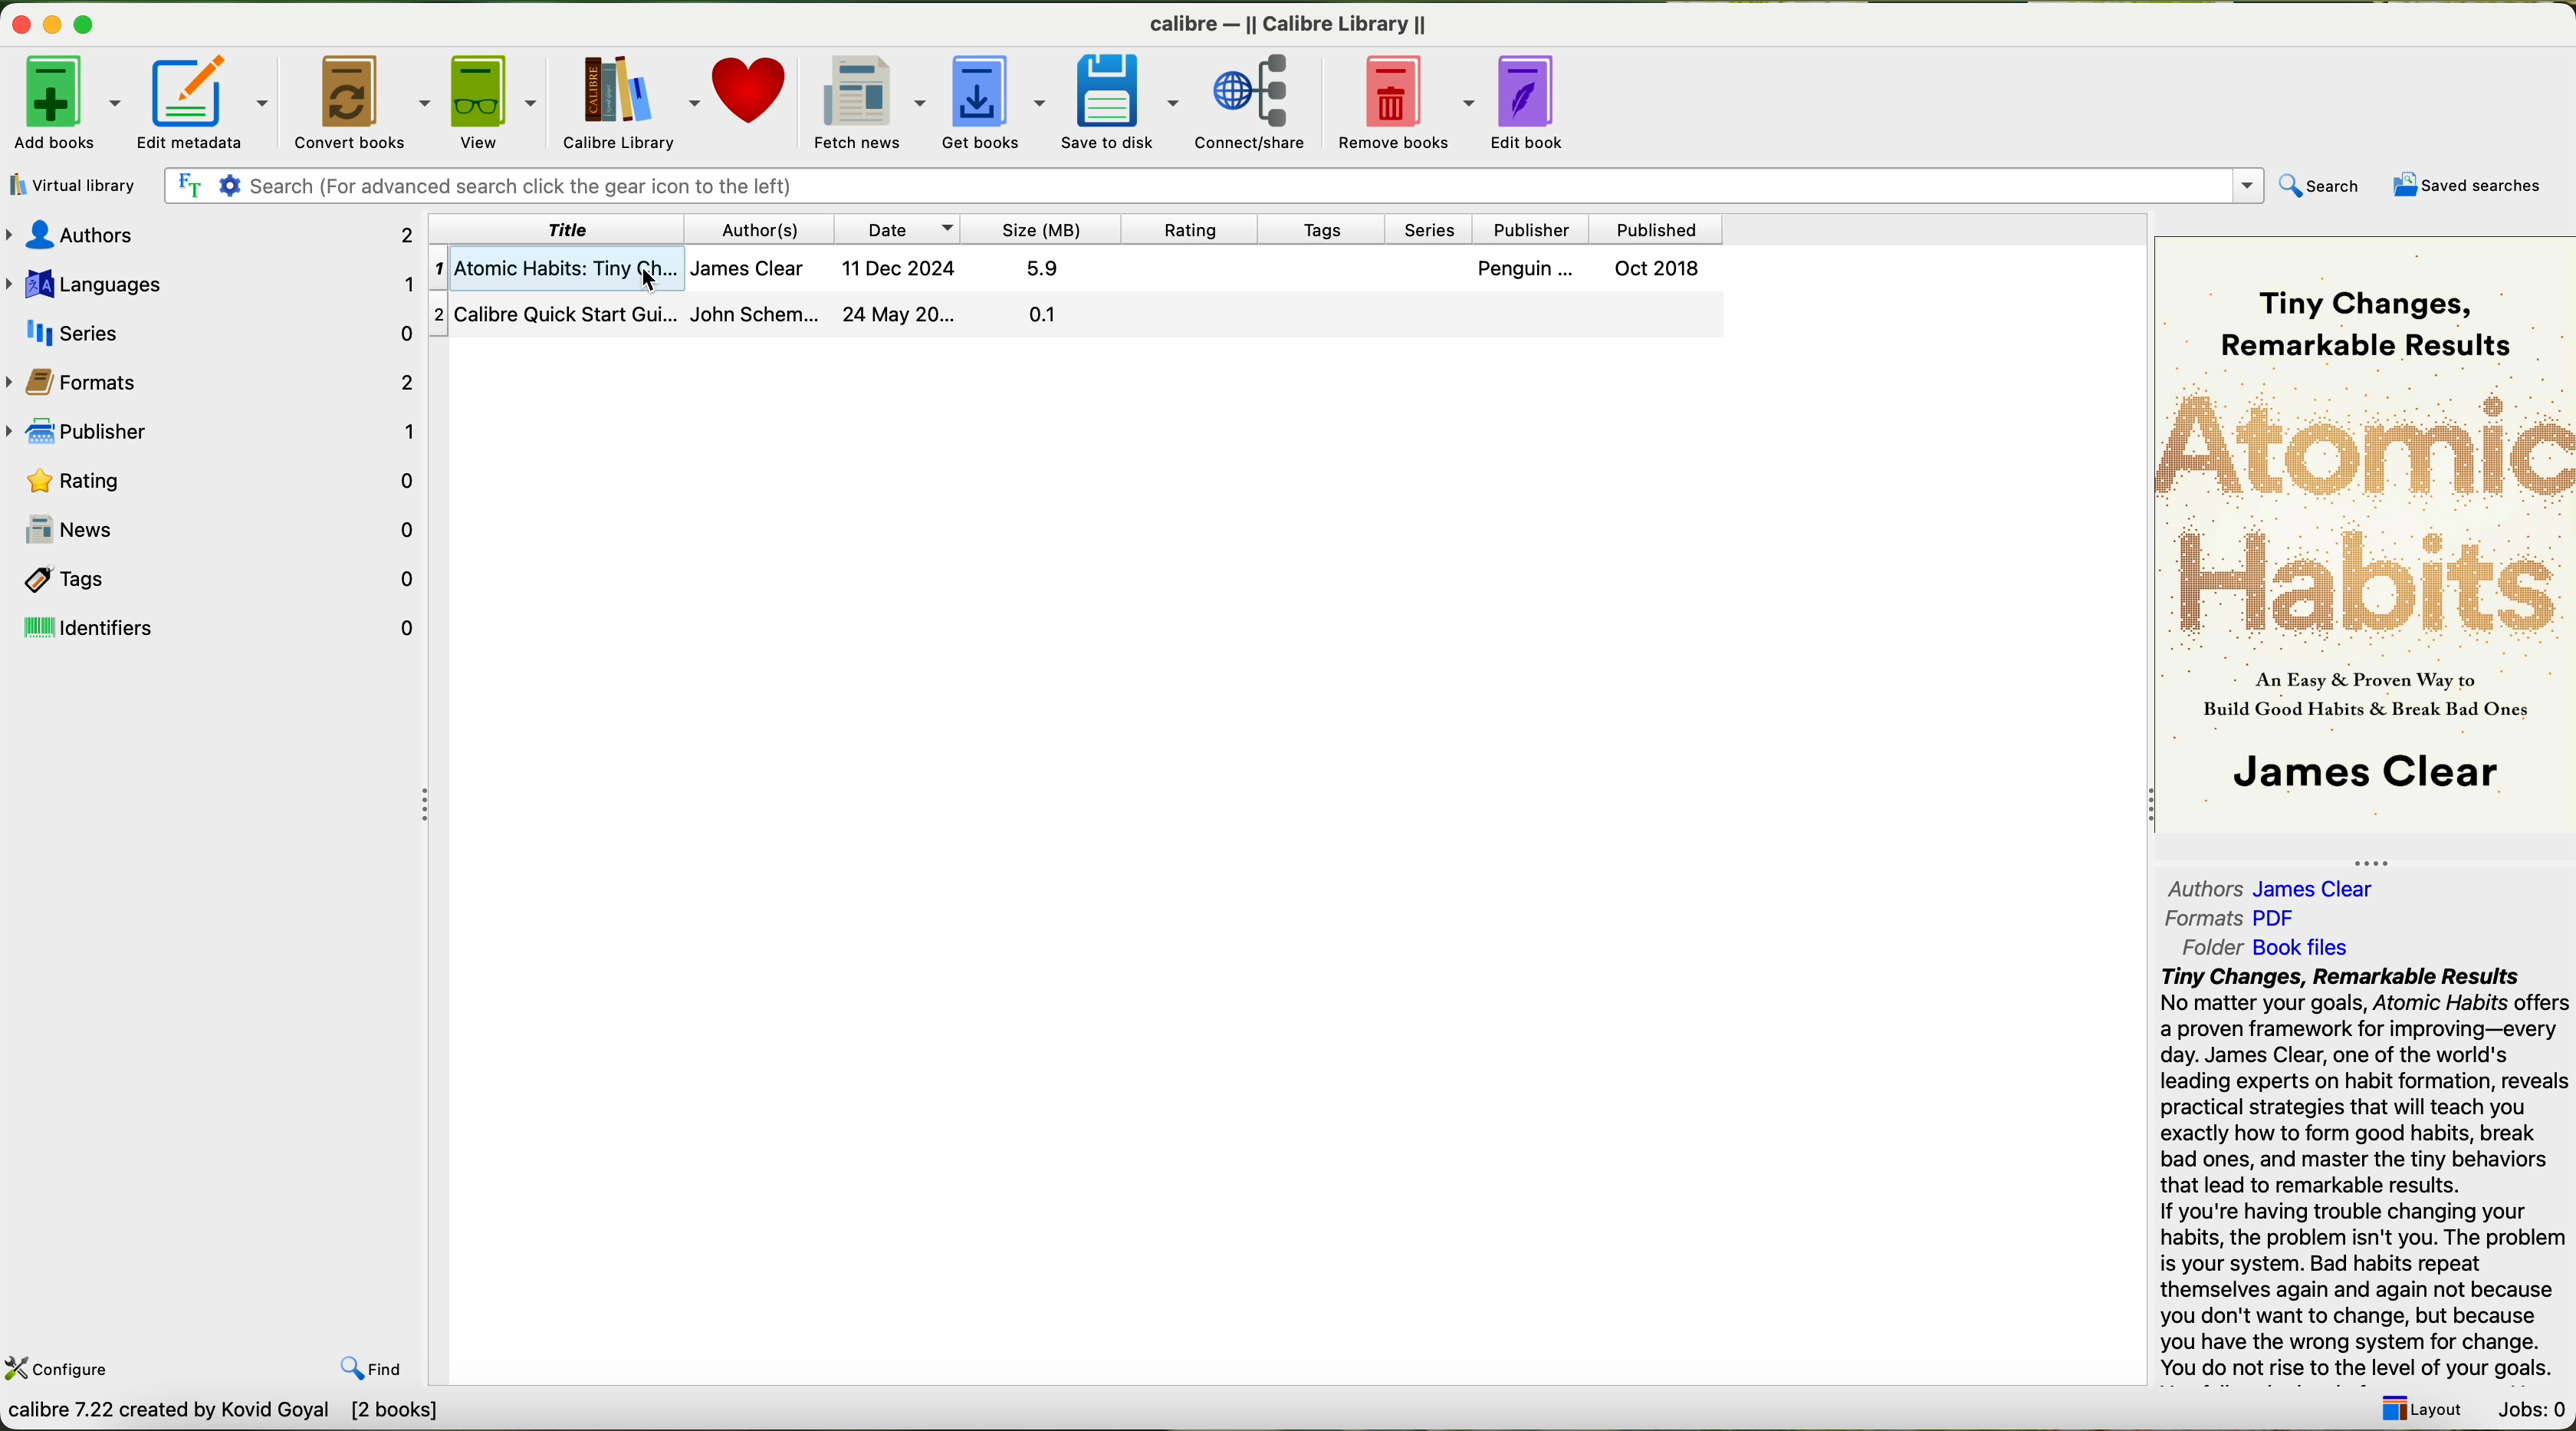  I want to click on search, so click(2318, 185).